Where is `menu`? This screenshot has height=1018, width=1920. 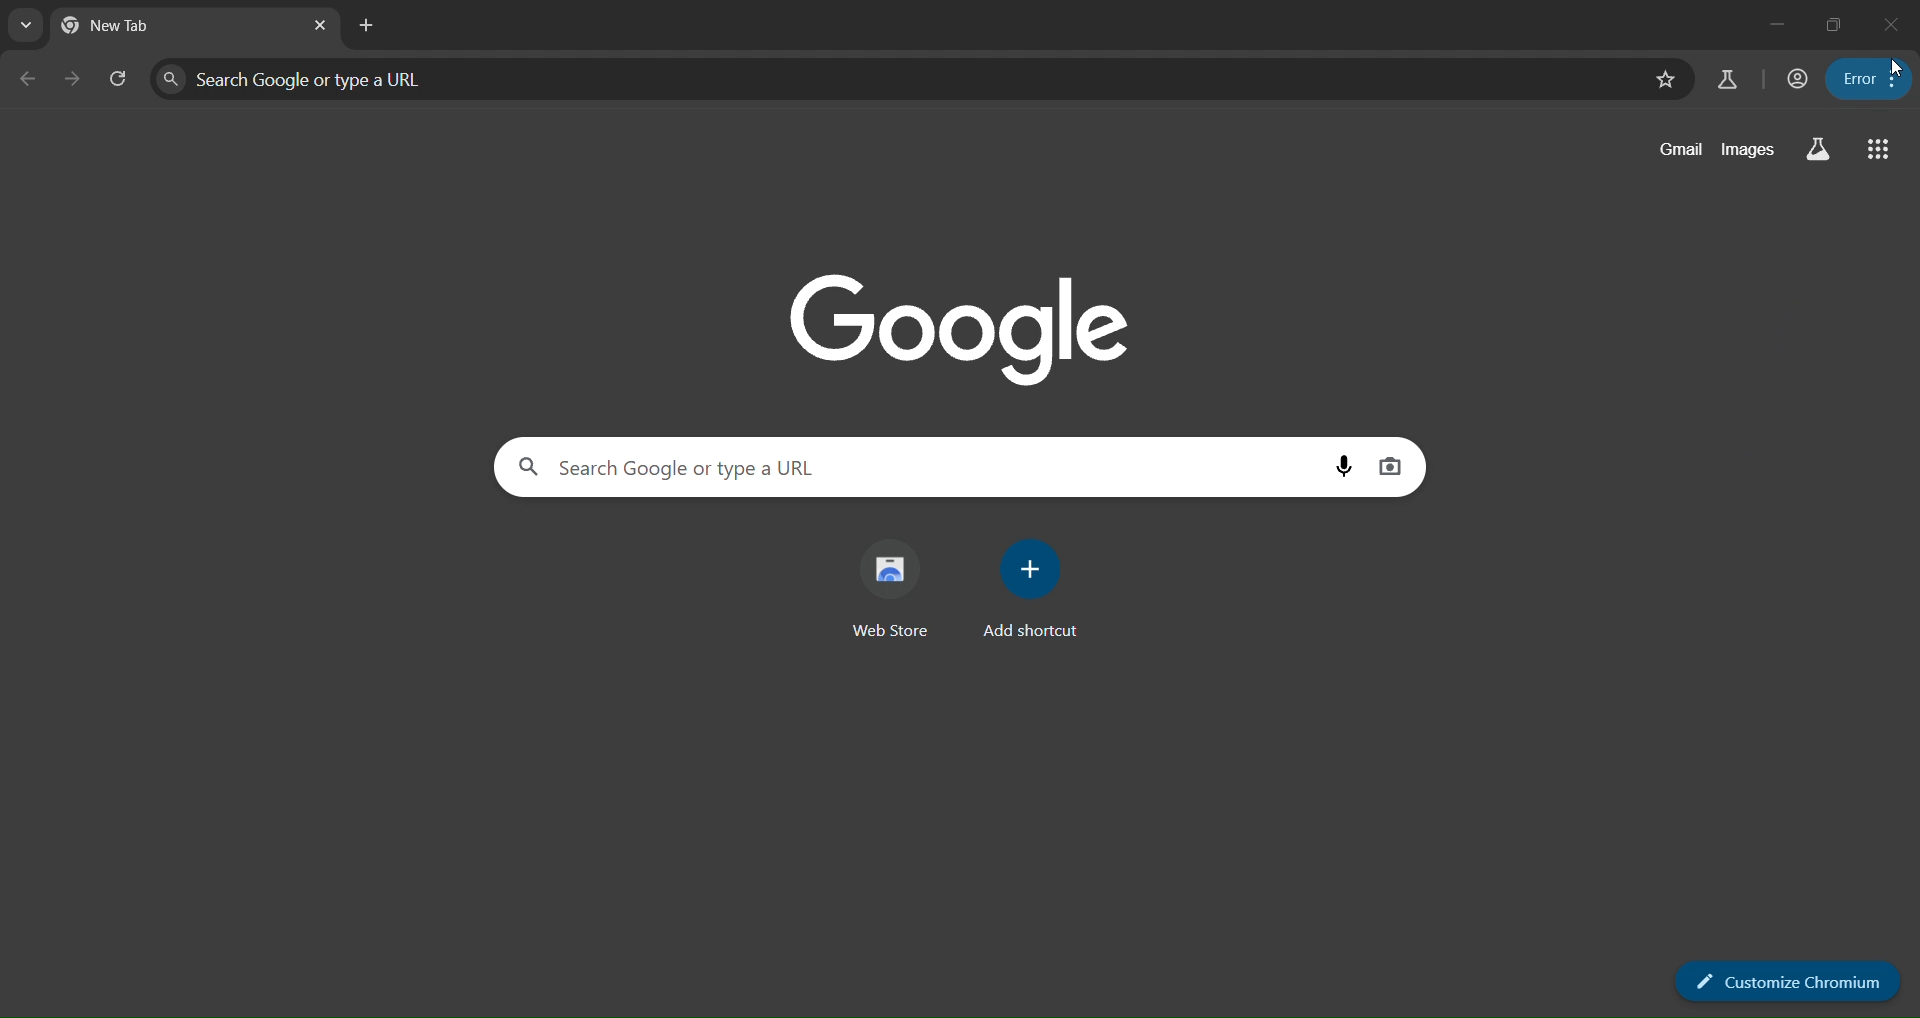 menu is located at coordinates (1871, 79).